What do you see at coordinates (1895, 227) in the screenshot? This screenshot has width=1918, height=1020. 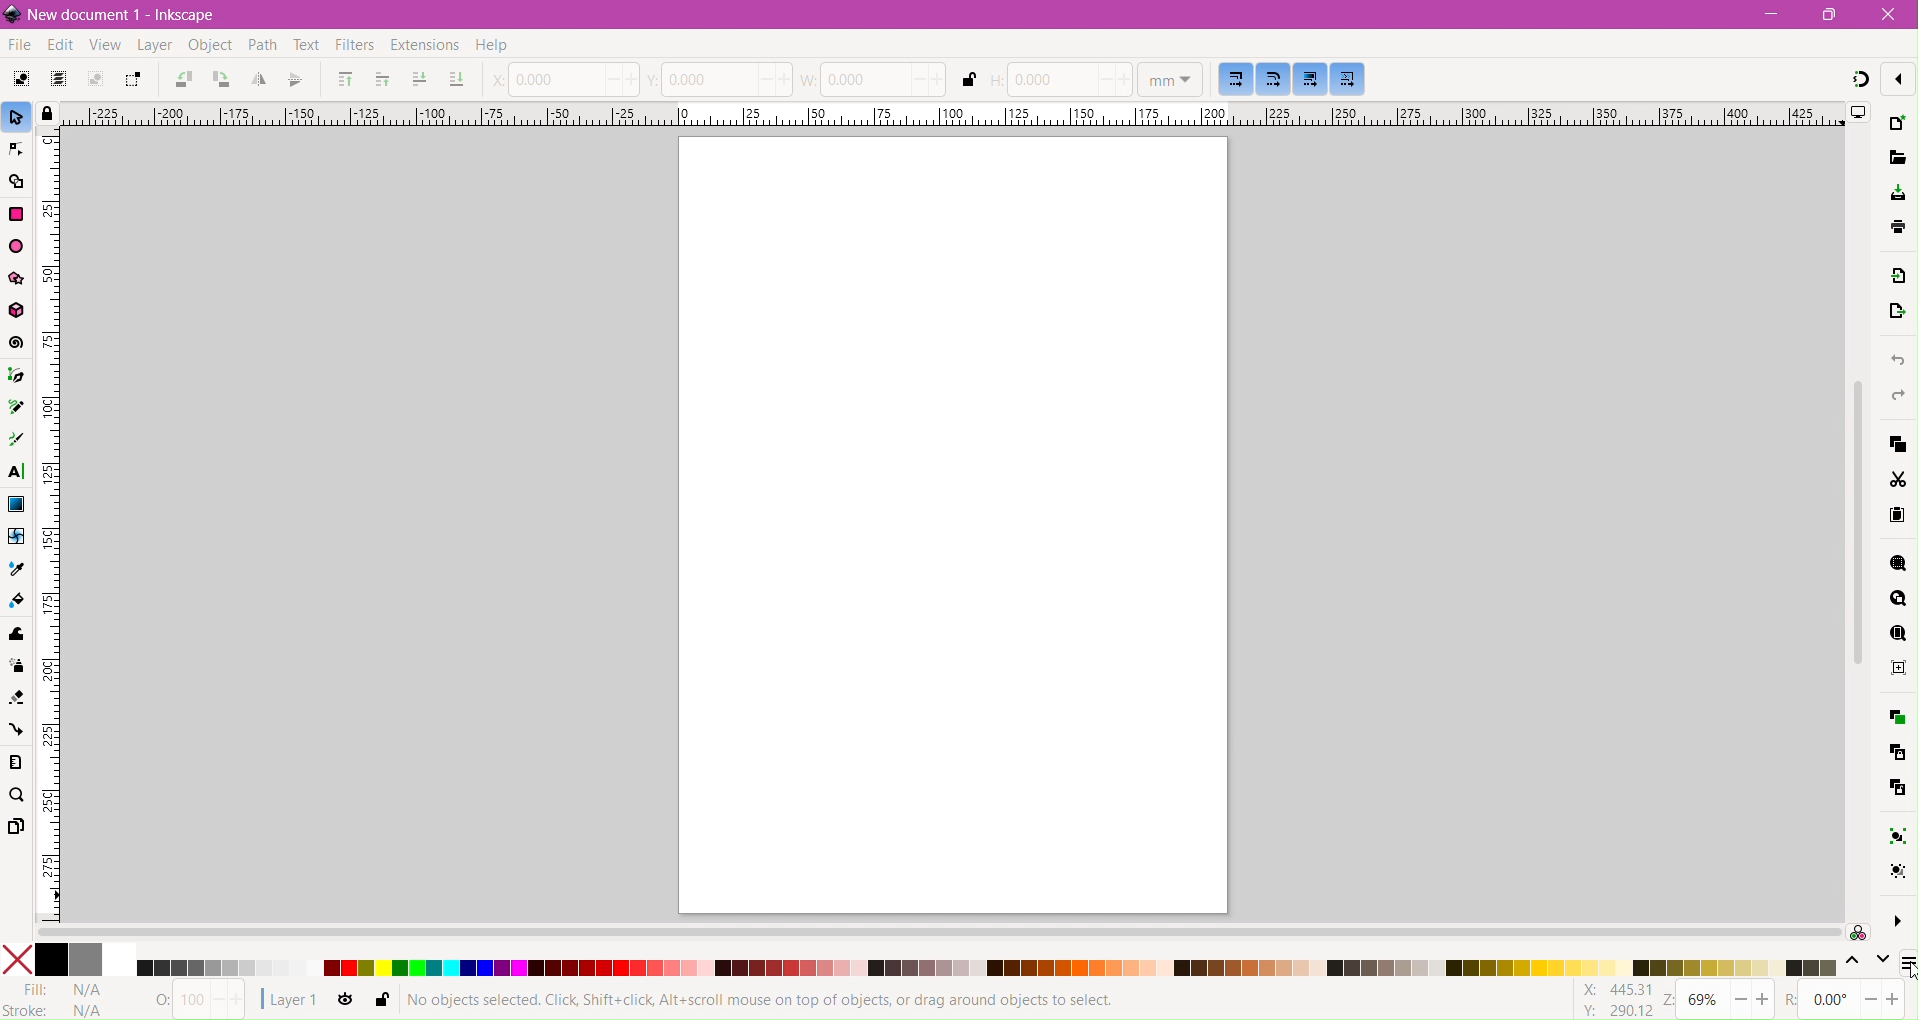 I see `Print` at bounding box center [1895, 227].